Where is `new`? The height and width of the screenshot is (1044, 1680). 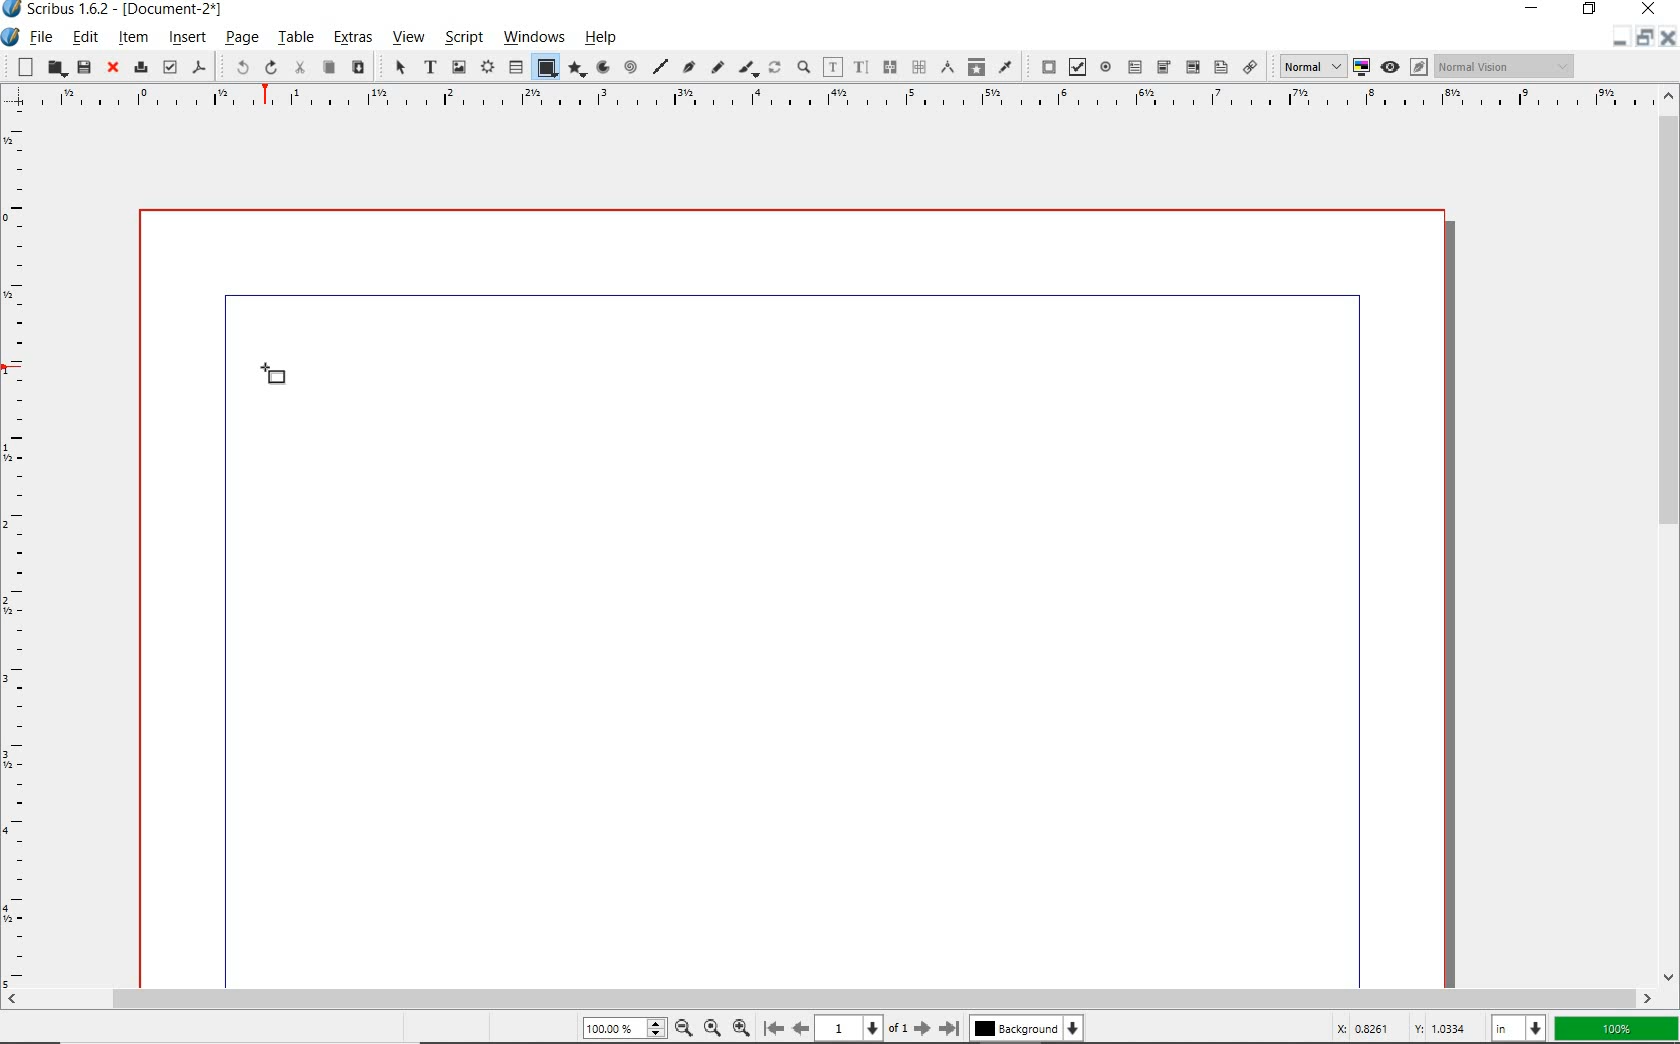
new is located at coordinates (21, 66).